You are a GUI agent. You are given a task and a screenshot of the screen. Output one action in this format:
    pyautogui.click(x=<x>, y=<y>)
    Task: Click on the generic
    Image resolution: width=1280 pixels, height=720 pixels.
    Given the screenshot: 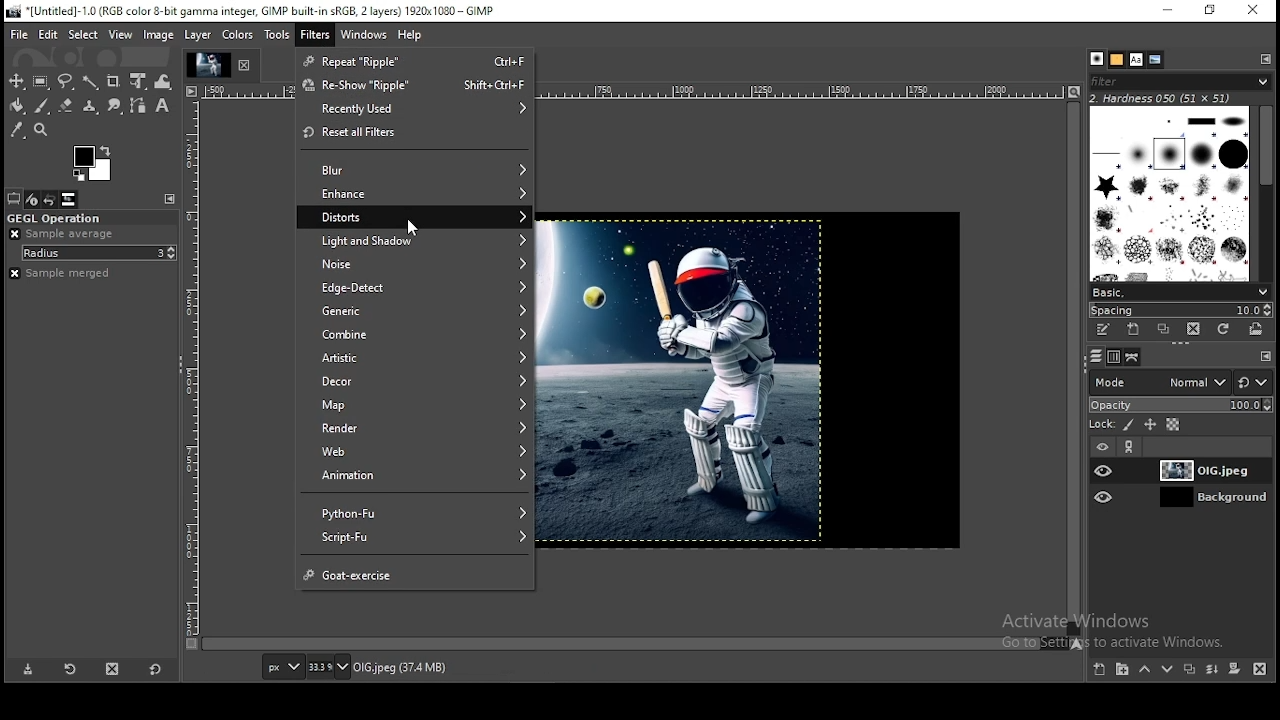 What is the action you would take?
    pyautogui.click(x=421, y=311)
    